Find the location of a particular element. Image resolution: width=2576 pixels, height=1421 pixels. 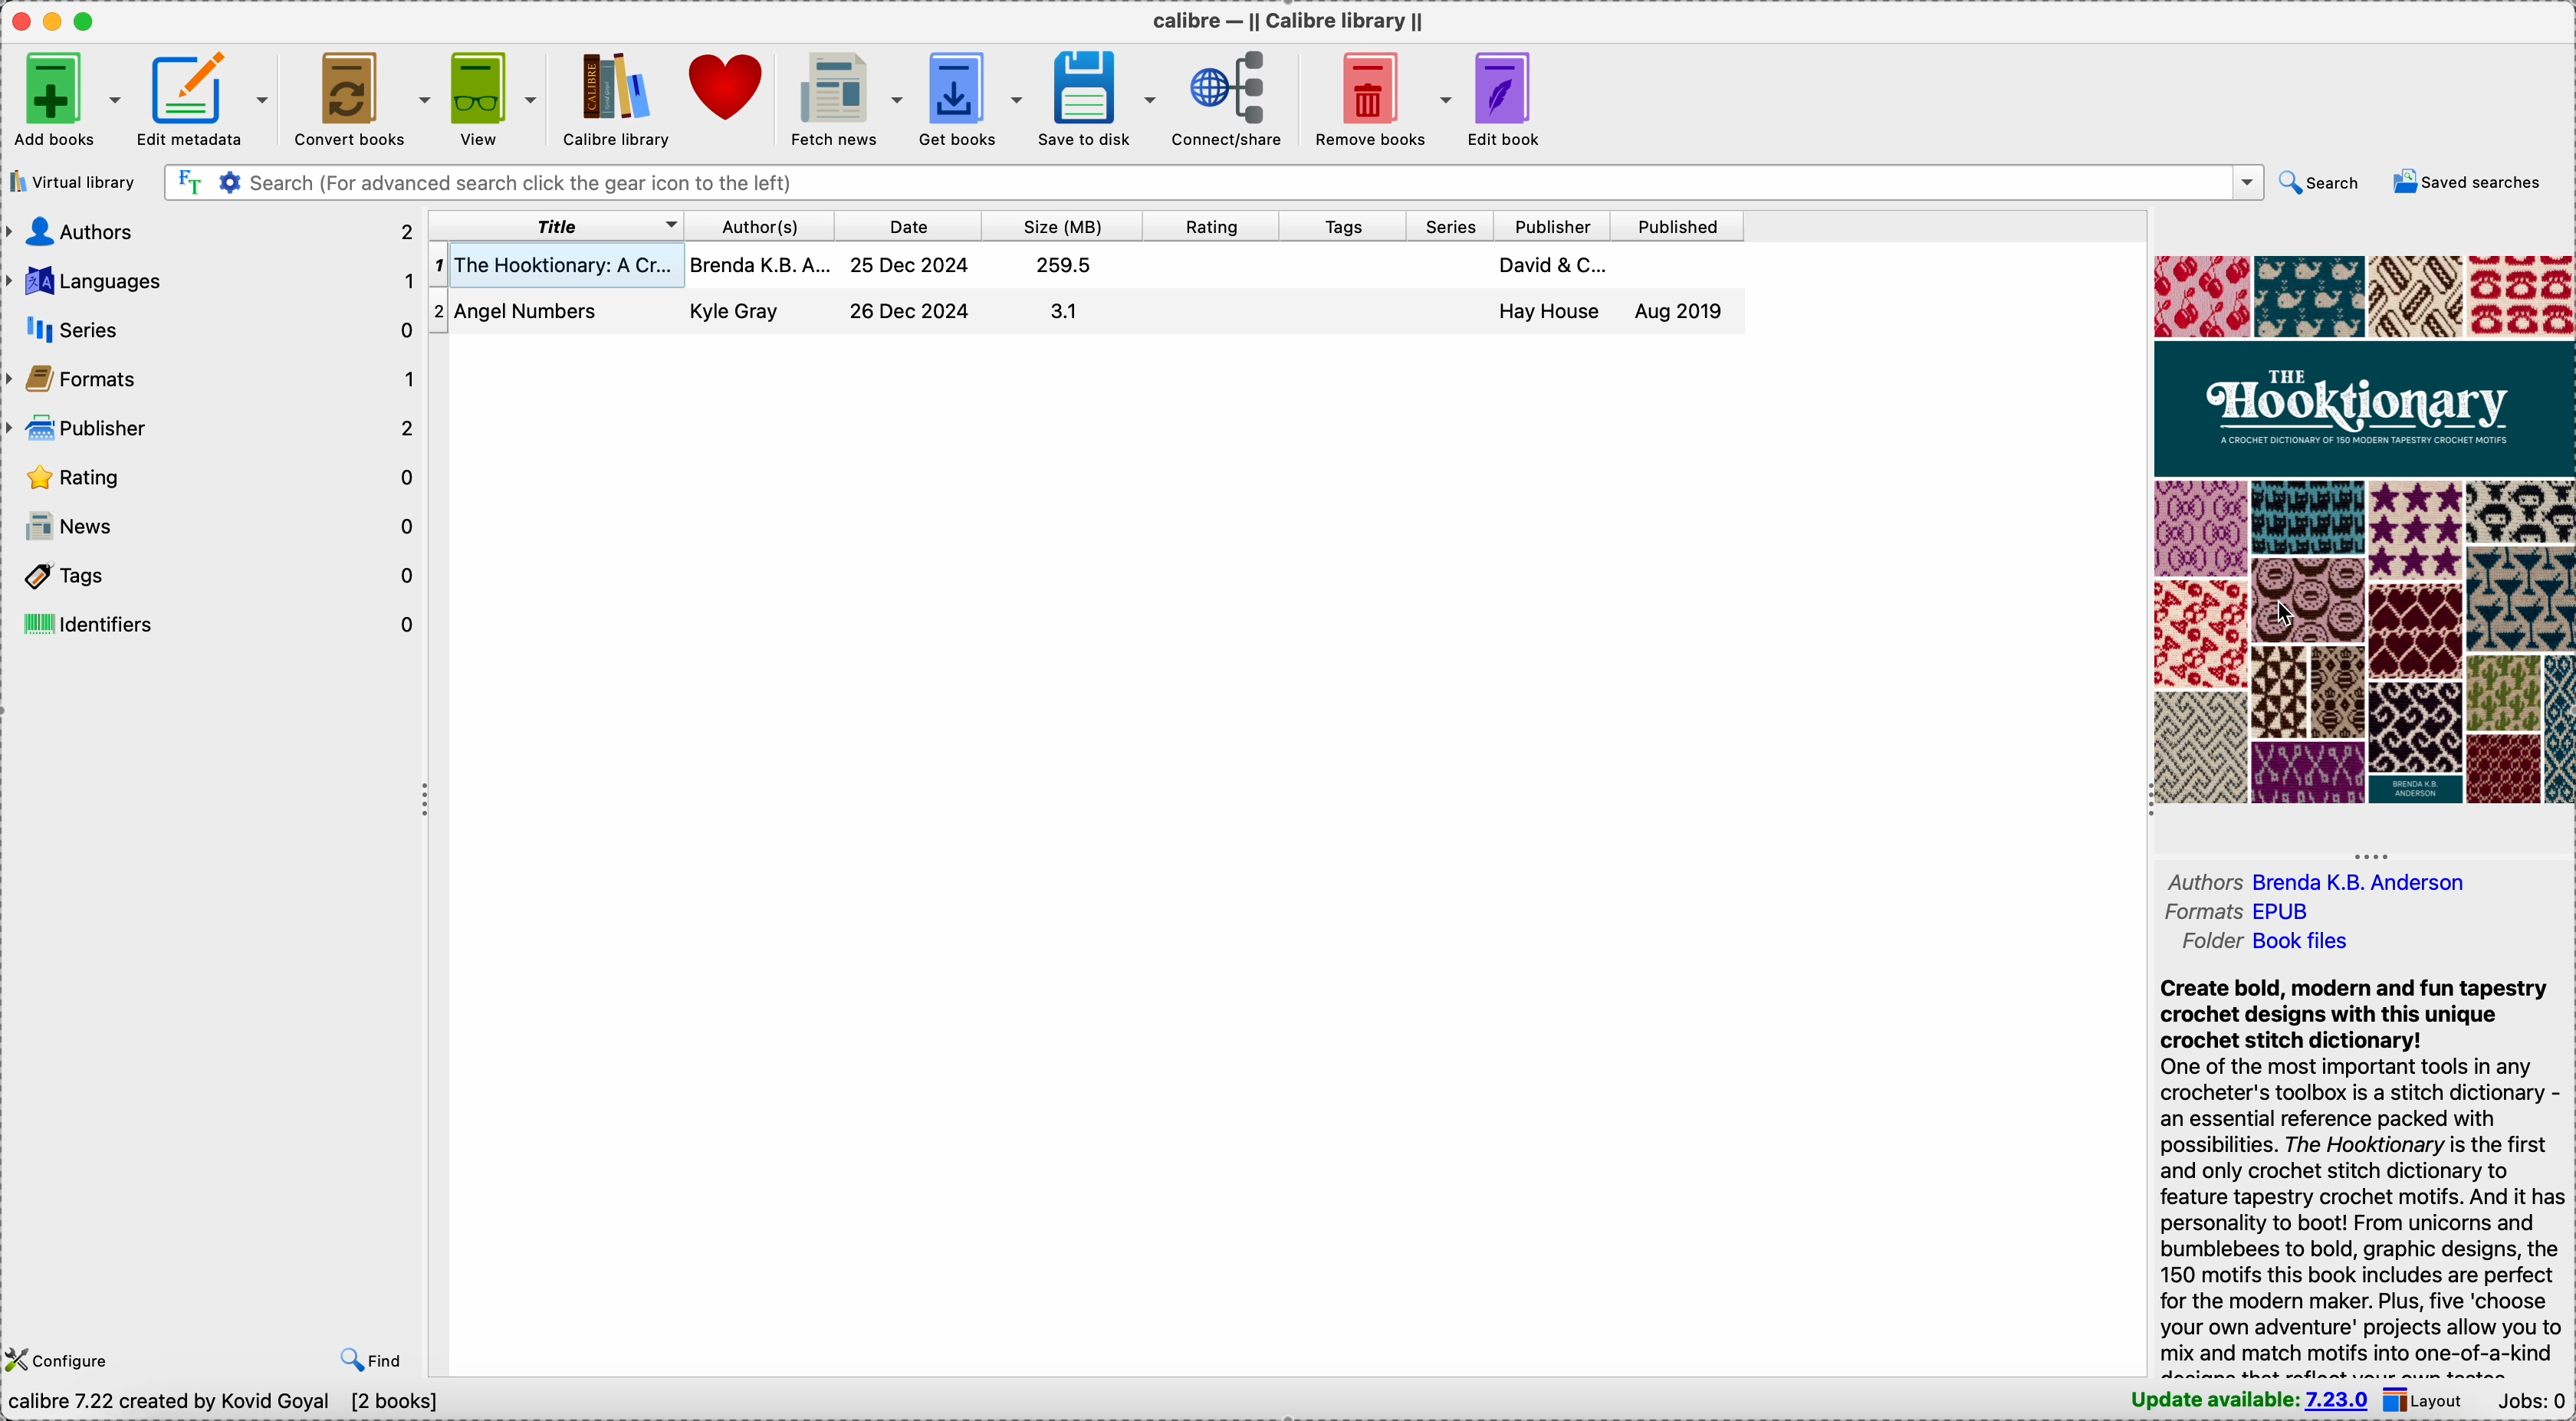

edit metadata is located at coordinates (206, 98).